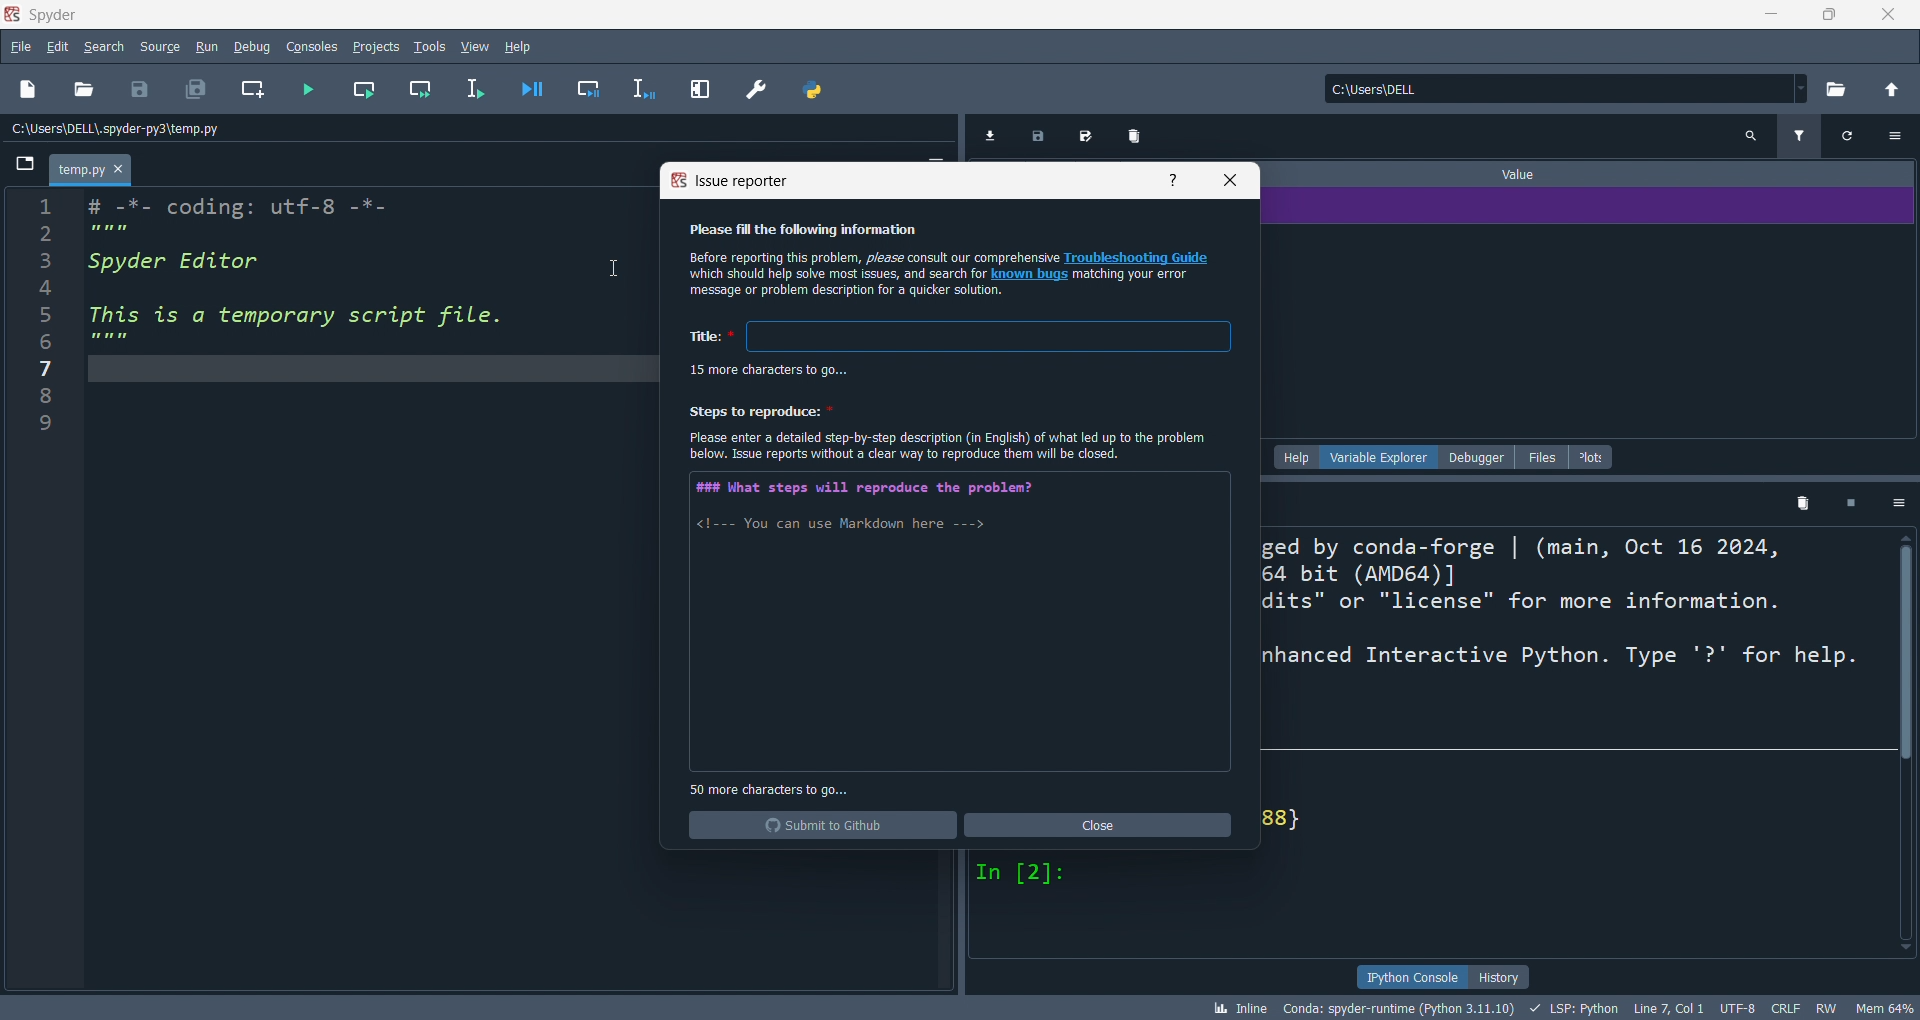  I want to click on Troubleshooting Guide, so click(1139, 258).